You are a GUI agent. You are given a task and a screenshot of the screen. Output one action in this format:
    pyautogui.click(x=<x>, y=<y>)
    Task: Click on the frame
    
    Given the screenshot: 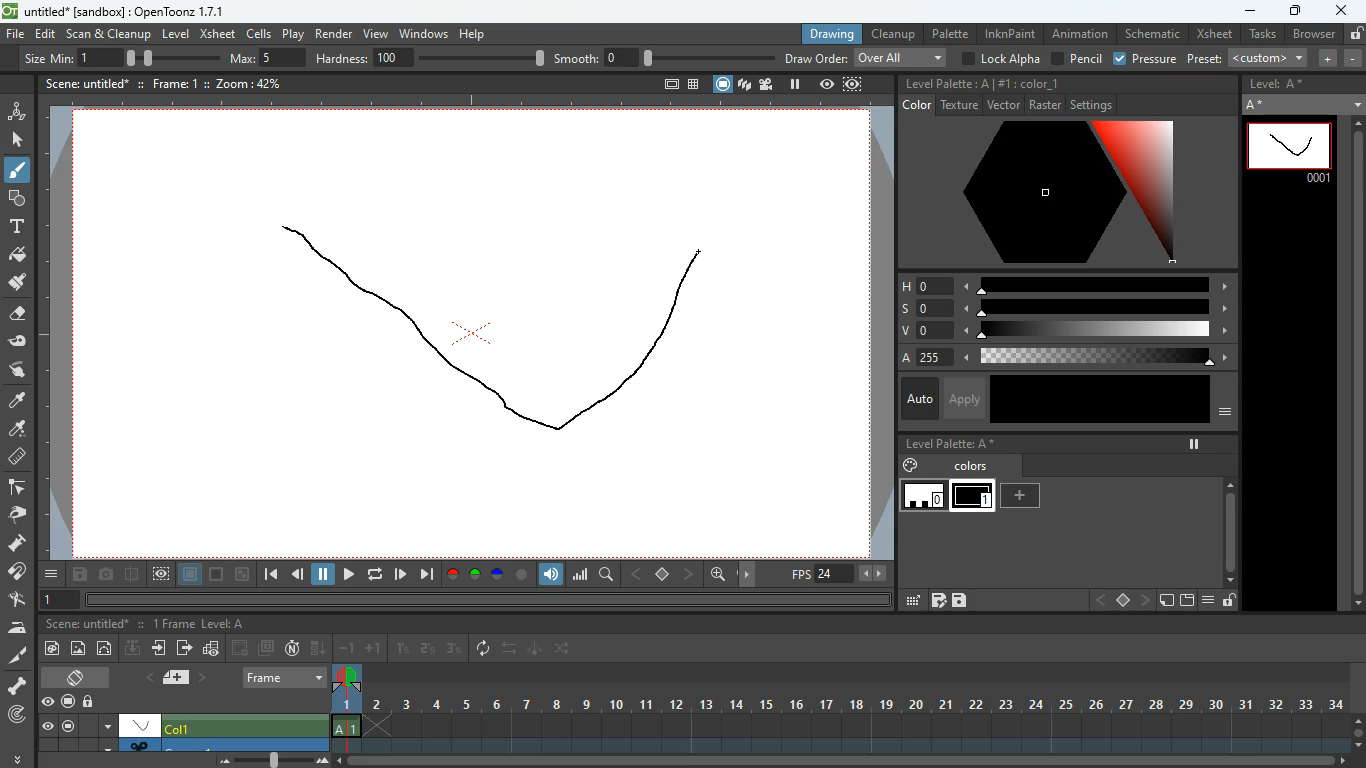 What is the action you would take?
    pyautogui.click(x=854, y=84)
    